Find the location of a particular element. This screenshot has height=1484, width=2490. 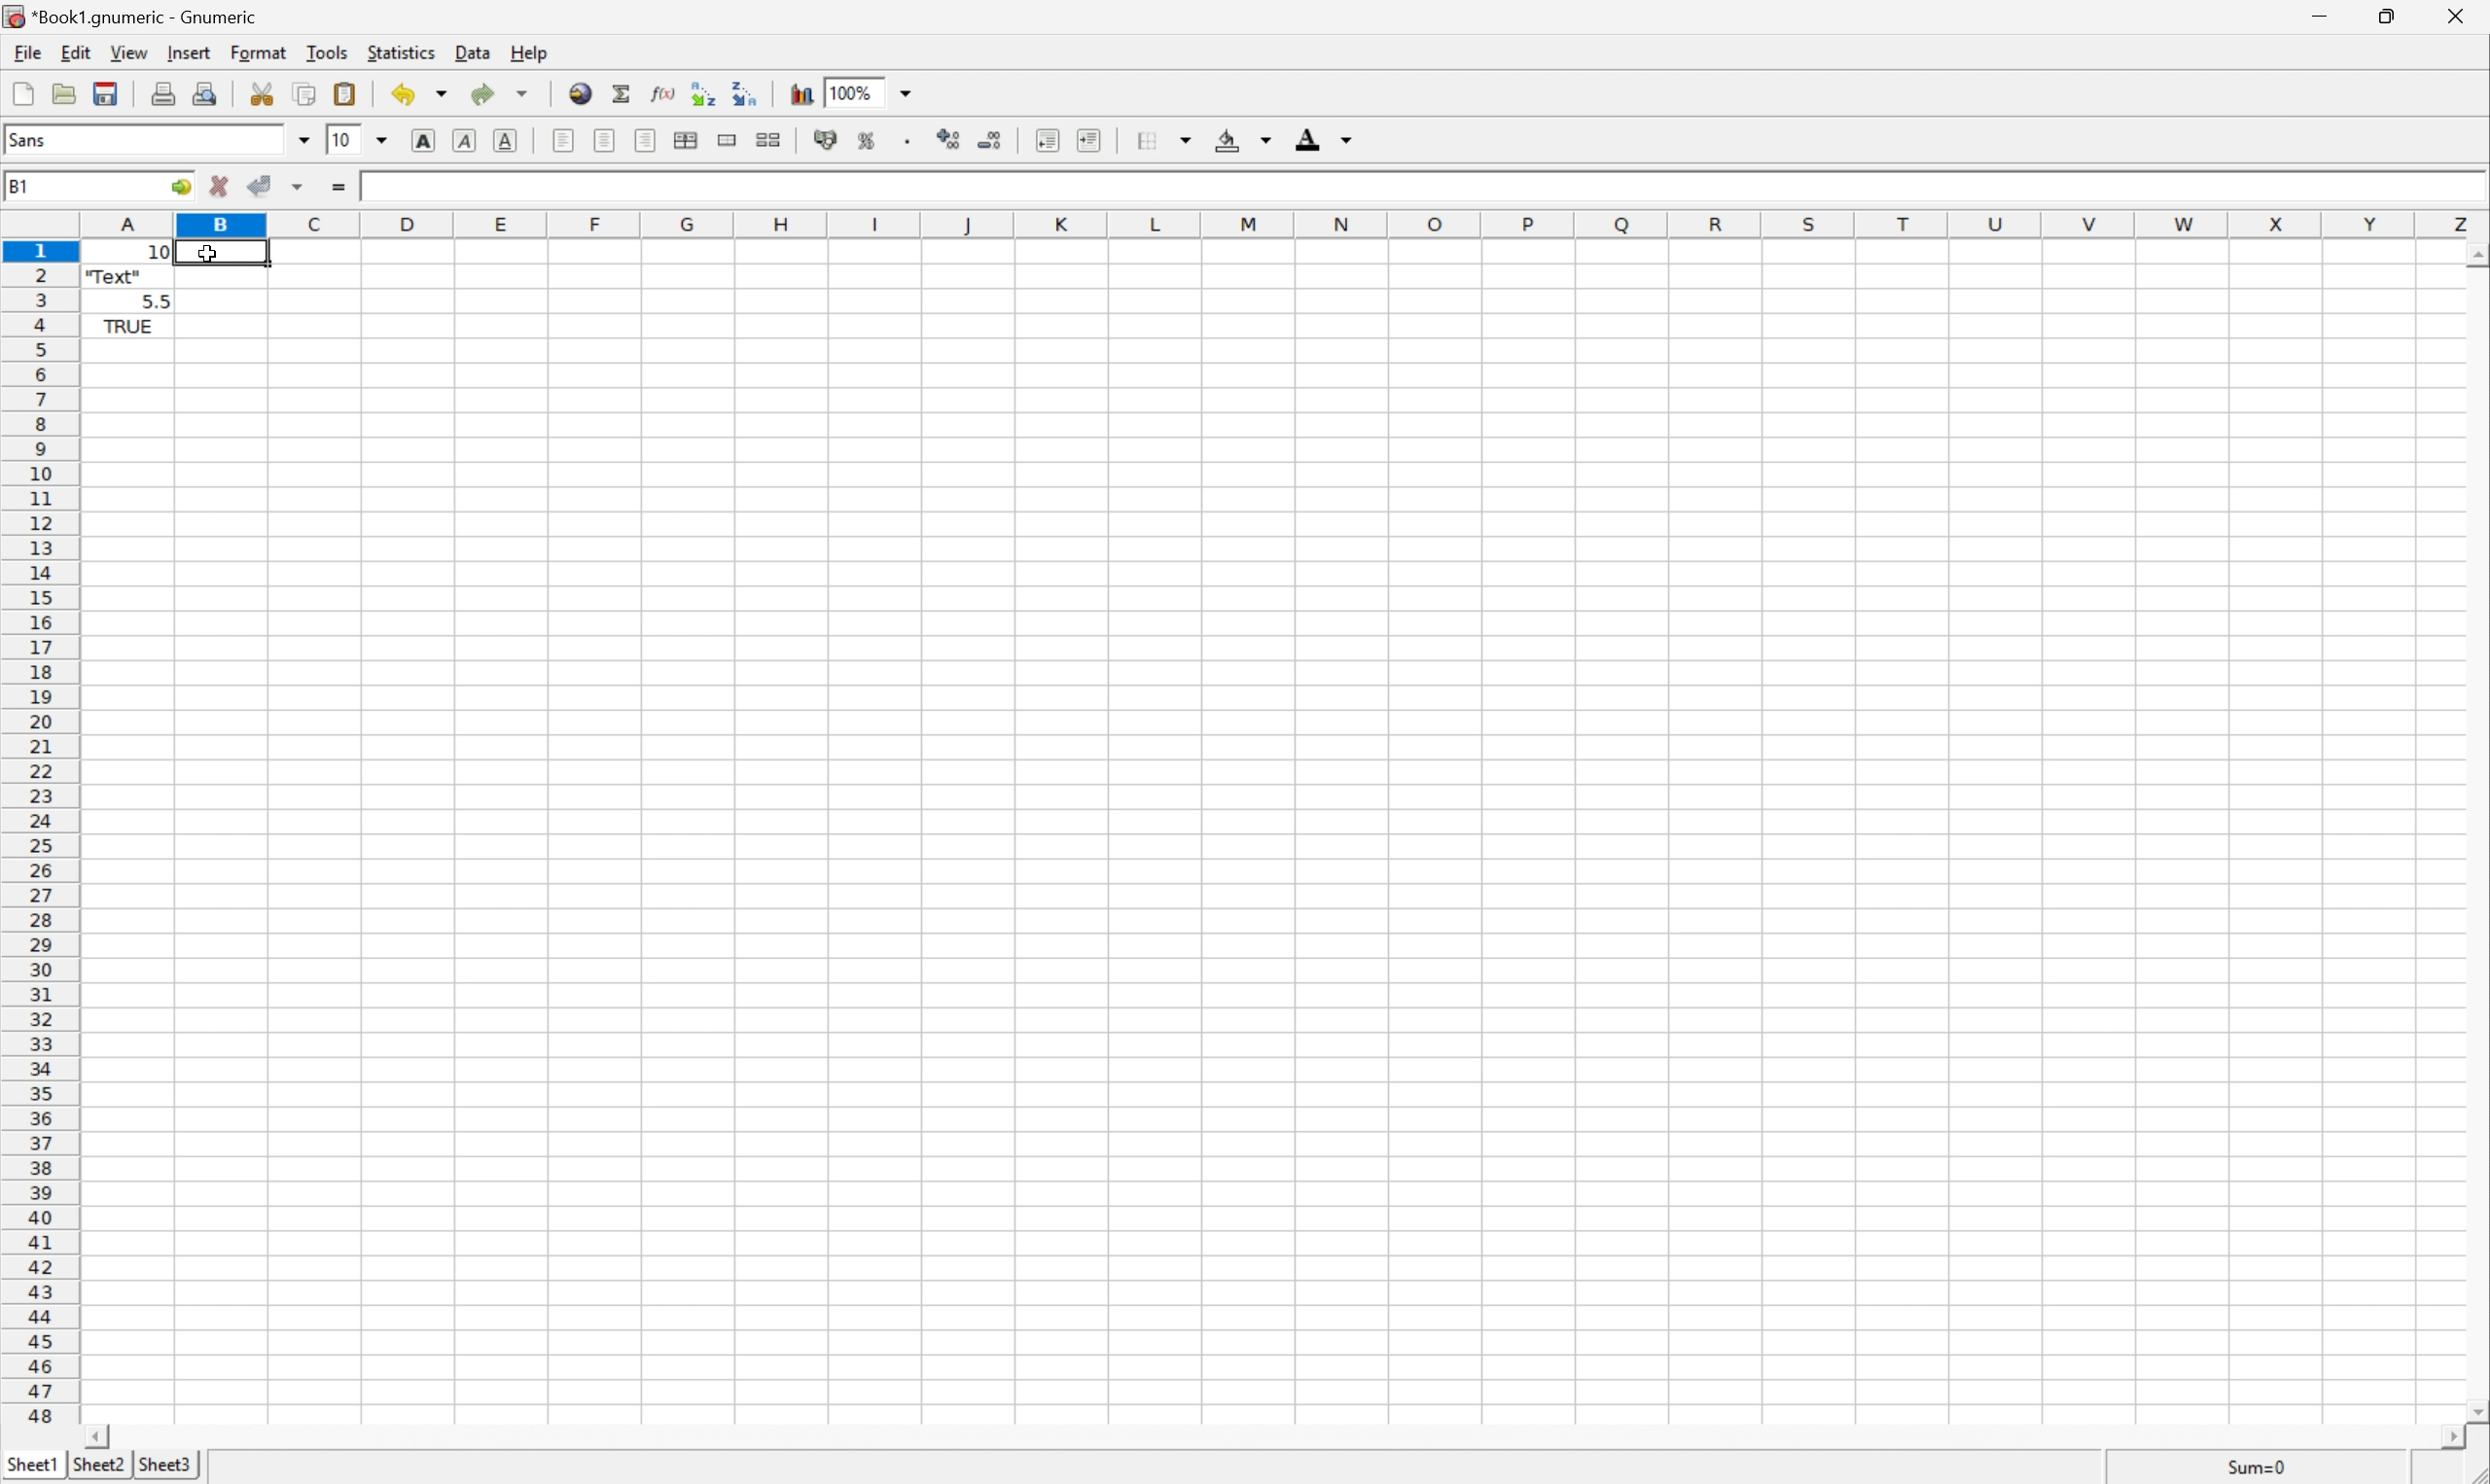

Background is located at coordinates (1242, 138).